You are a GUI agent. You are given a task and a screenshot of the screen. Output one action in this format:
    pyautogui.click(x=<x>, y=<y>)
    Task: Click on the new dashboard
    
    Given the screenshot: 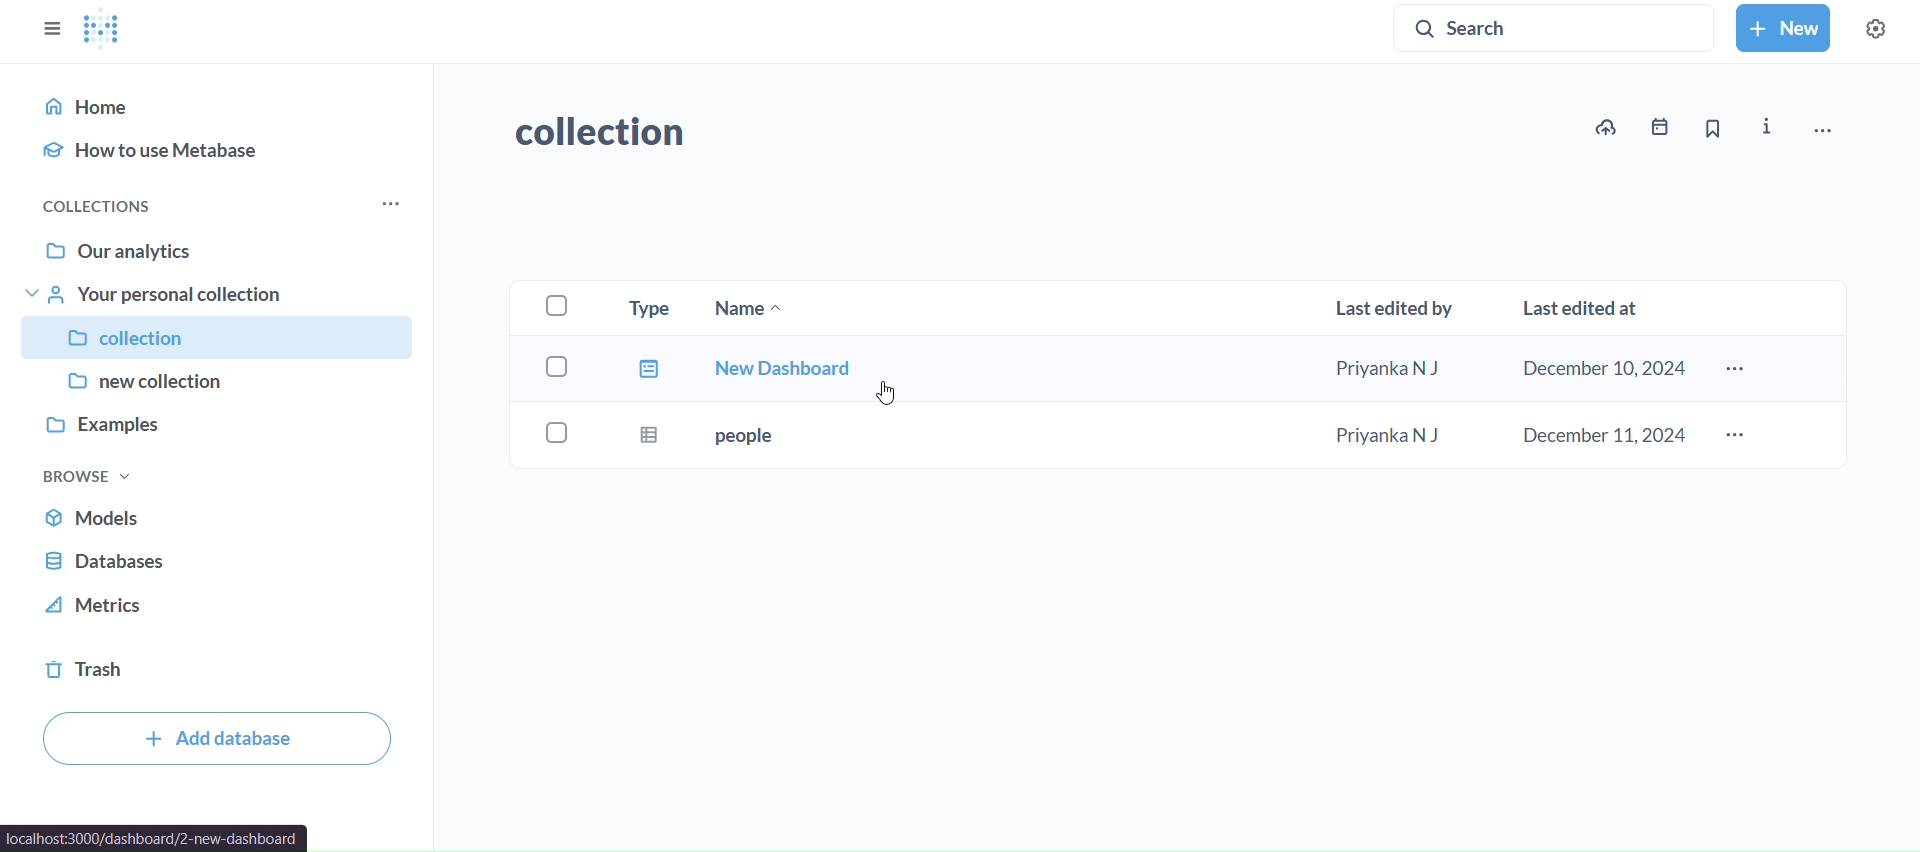 What is the action you would take?
    pyautogui.click(x=798, y=369)
    